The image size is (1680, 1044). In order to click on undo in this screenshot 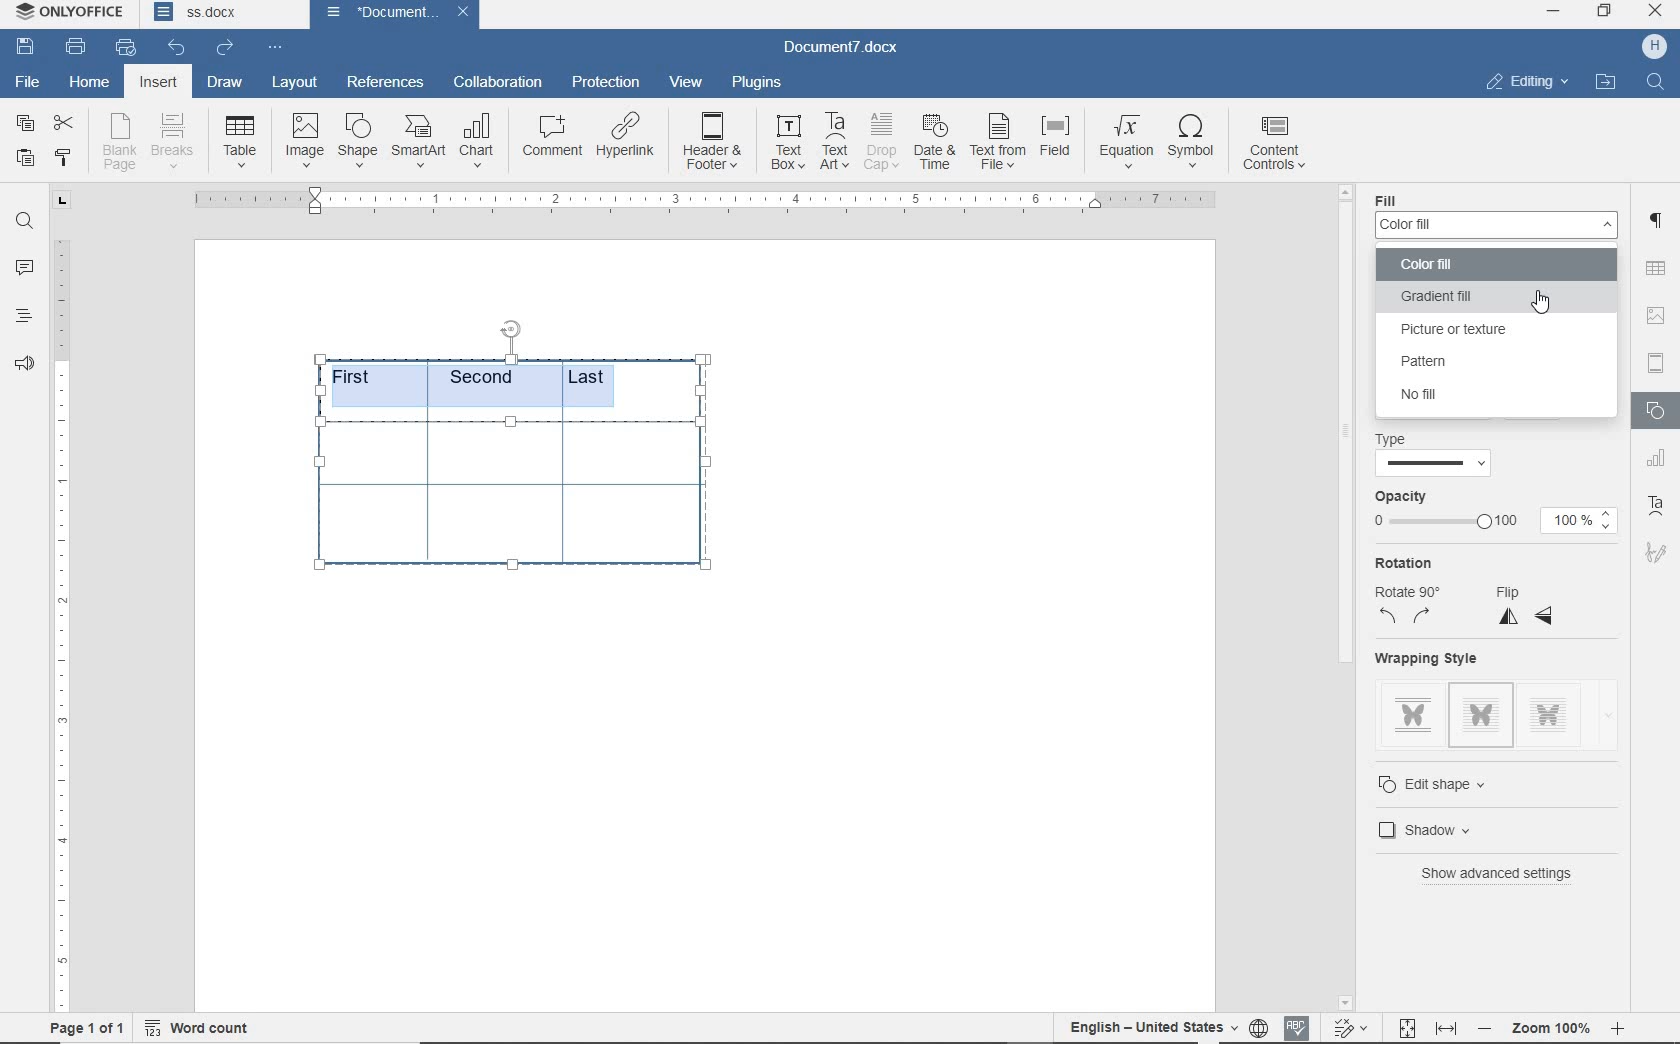, I will do `click(175, 46)`.